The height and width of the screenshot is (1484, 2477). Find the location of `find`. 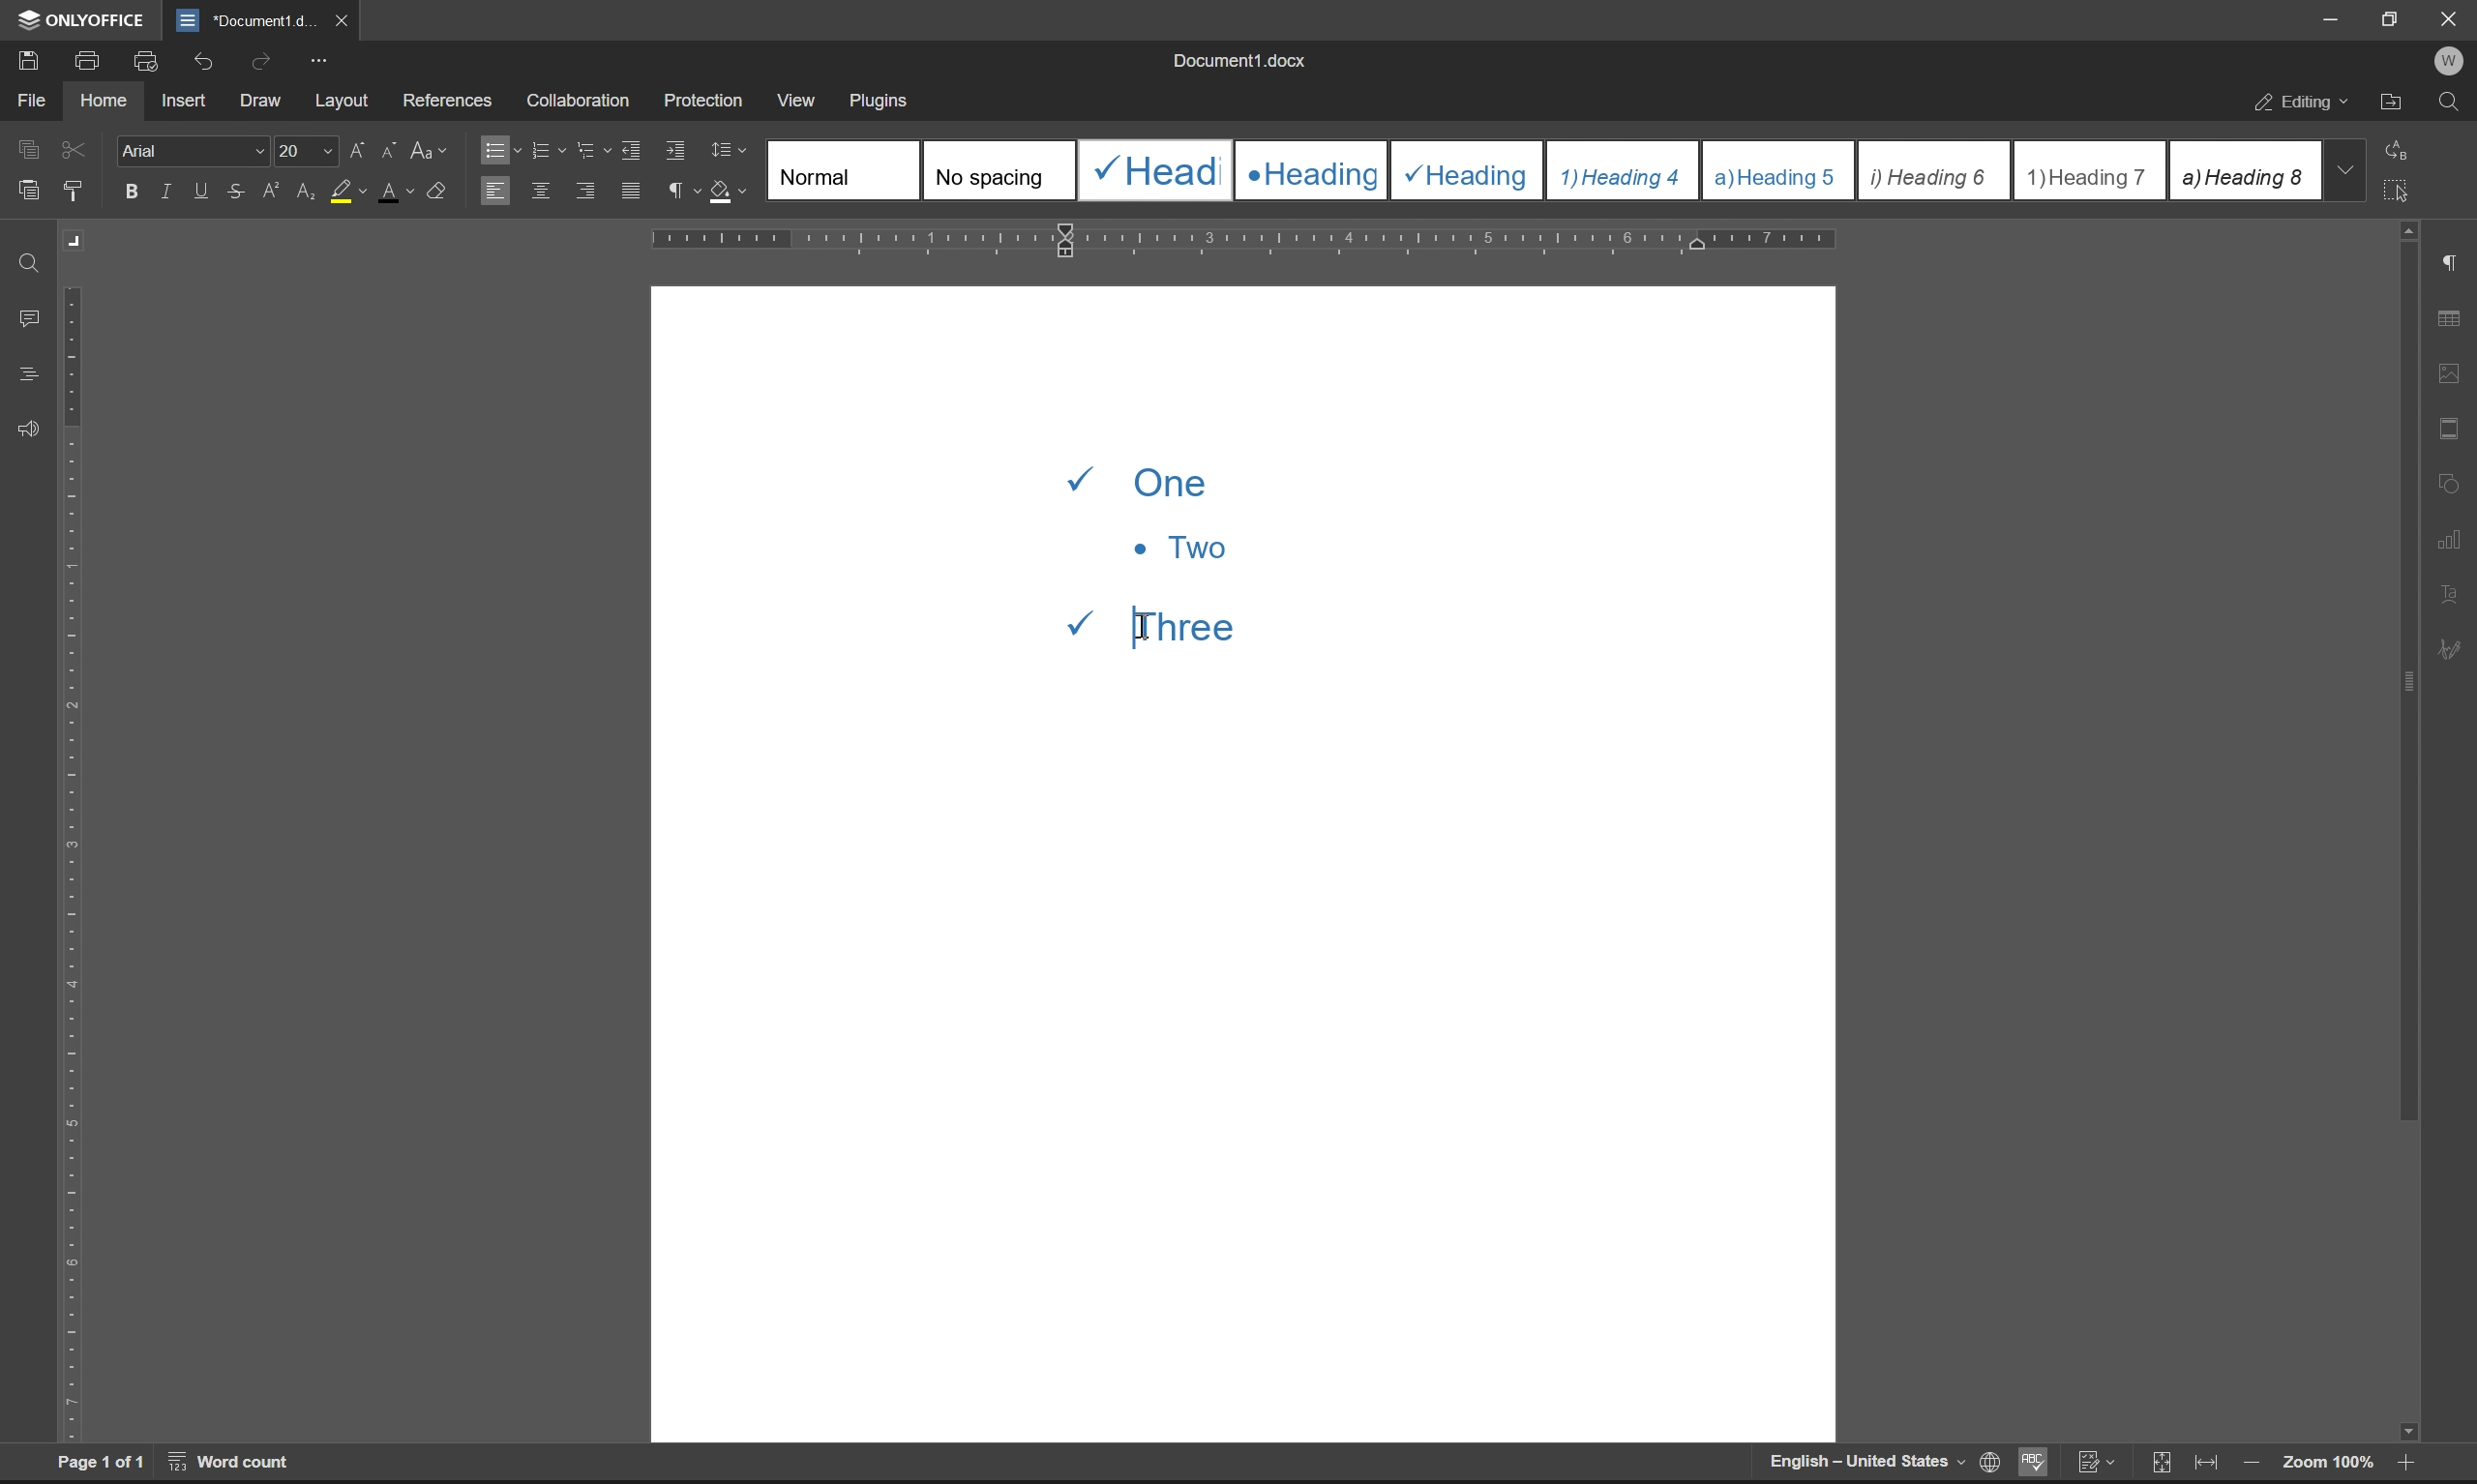

find is located at coordinates (31, 265).